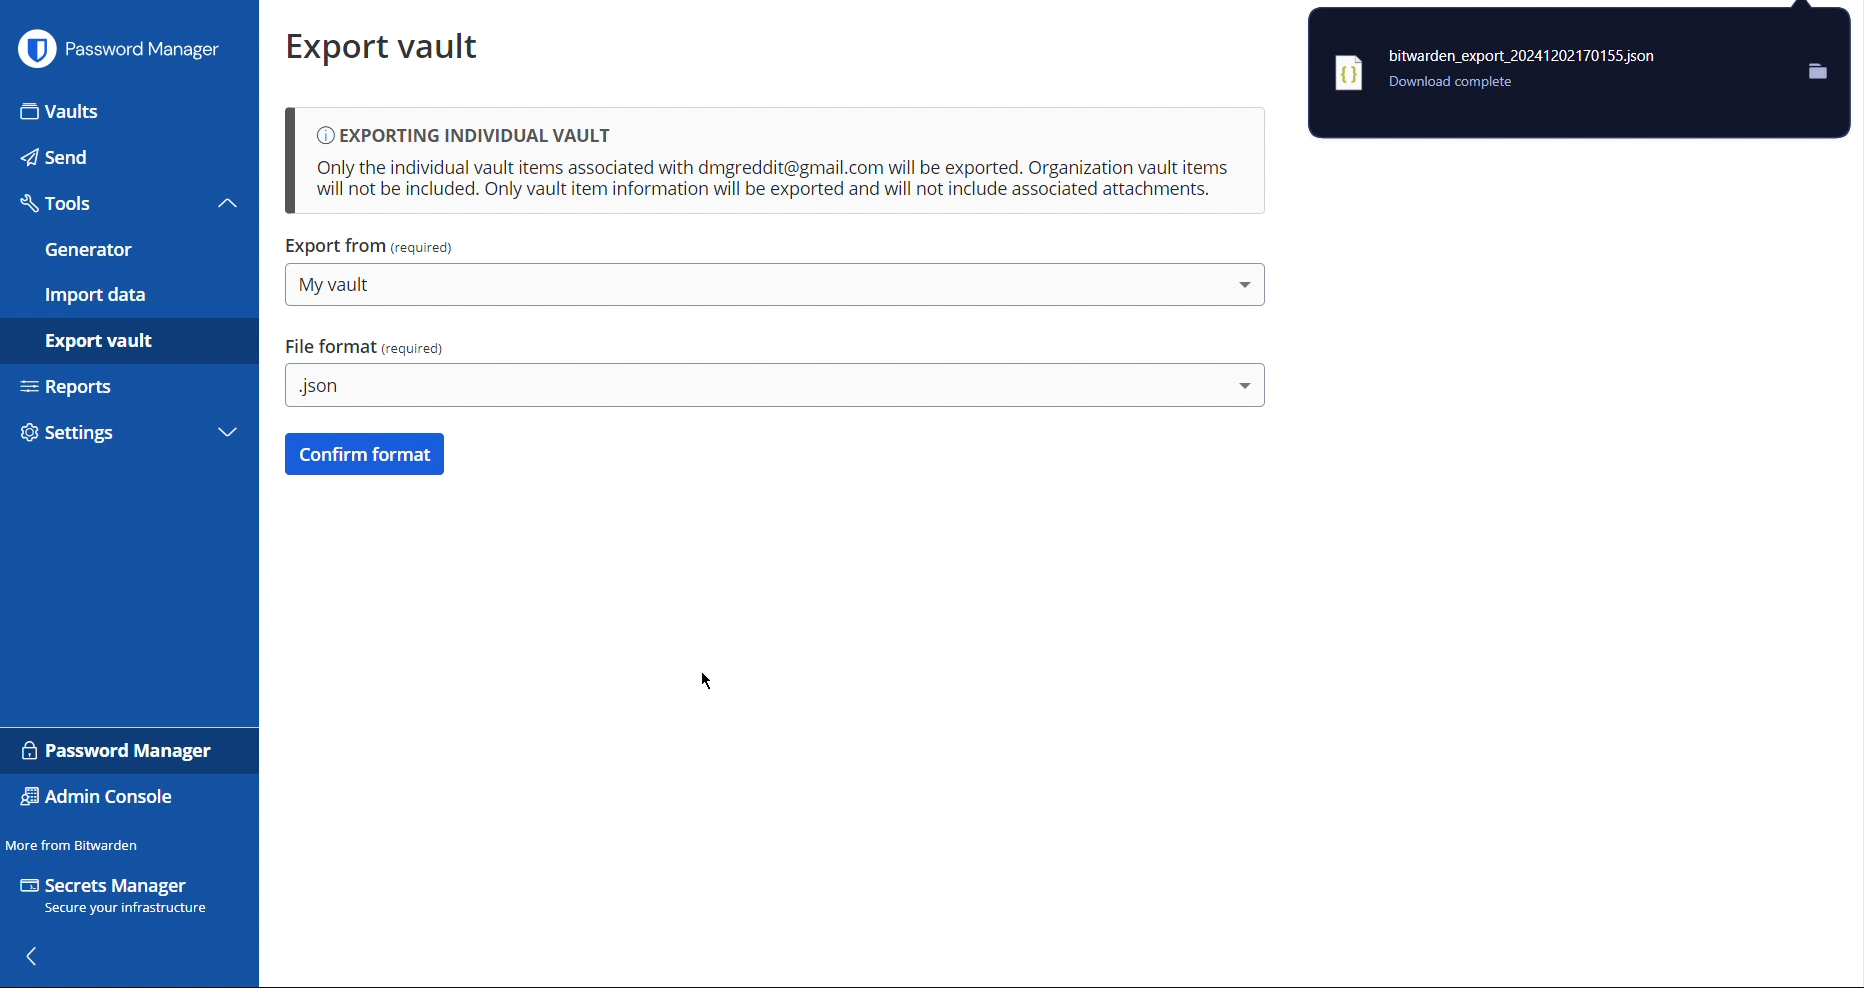  Describe the element at coordinates (365, 454) in the screenshot. I see `Confirm format` at that location.